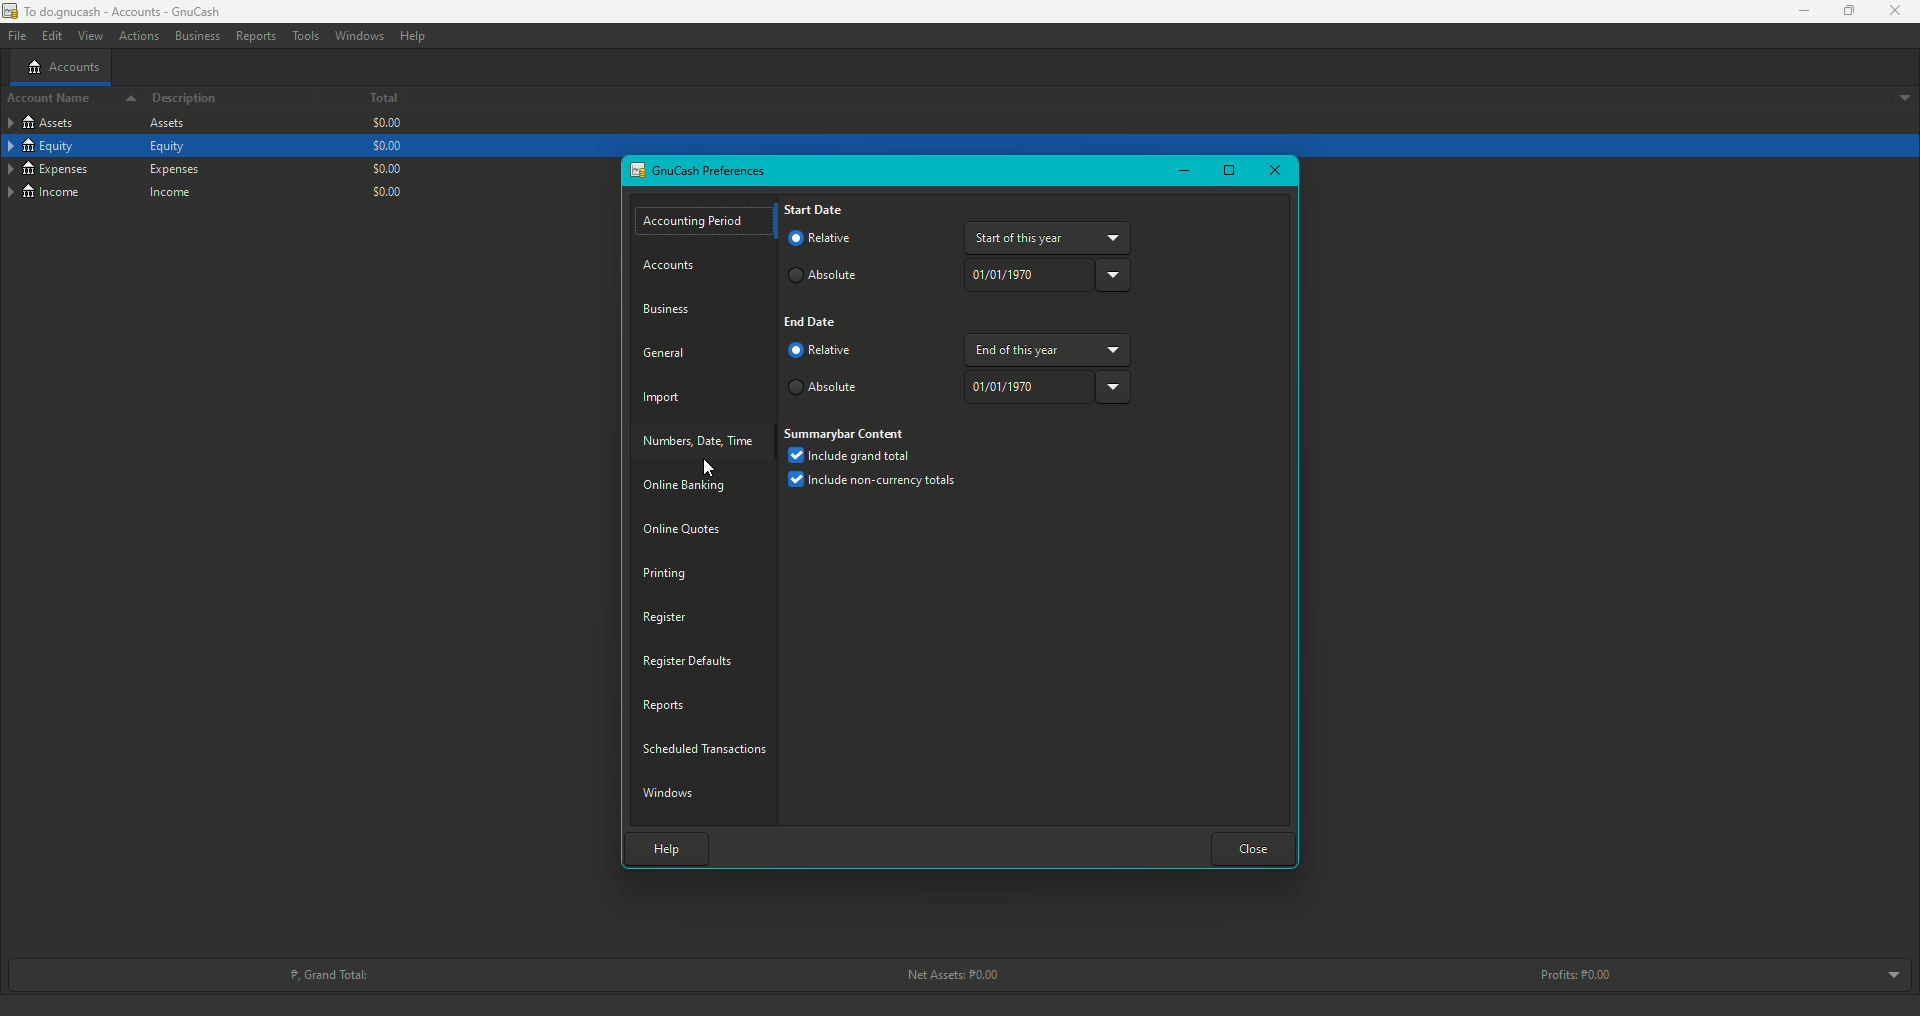 The image size is (1920, 1016). Describe the element at coordinates (665, 351) in the screenshot. I see `General` at that location.